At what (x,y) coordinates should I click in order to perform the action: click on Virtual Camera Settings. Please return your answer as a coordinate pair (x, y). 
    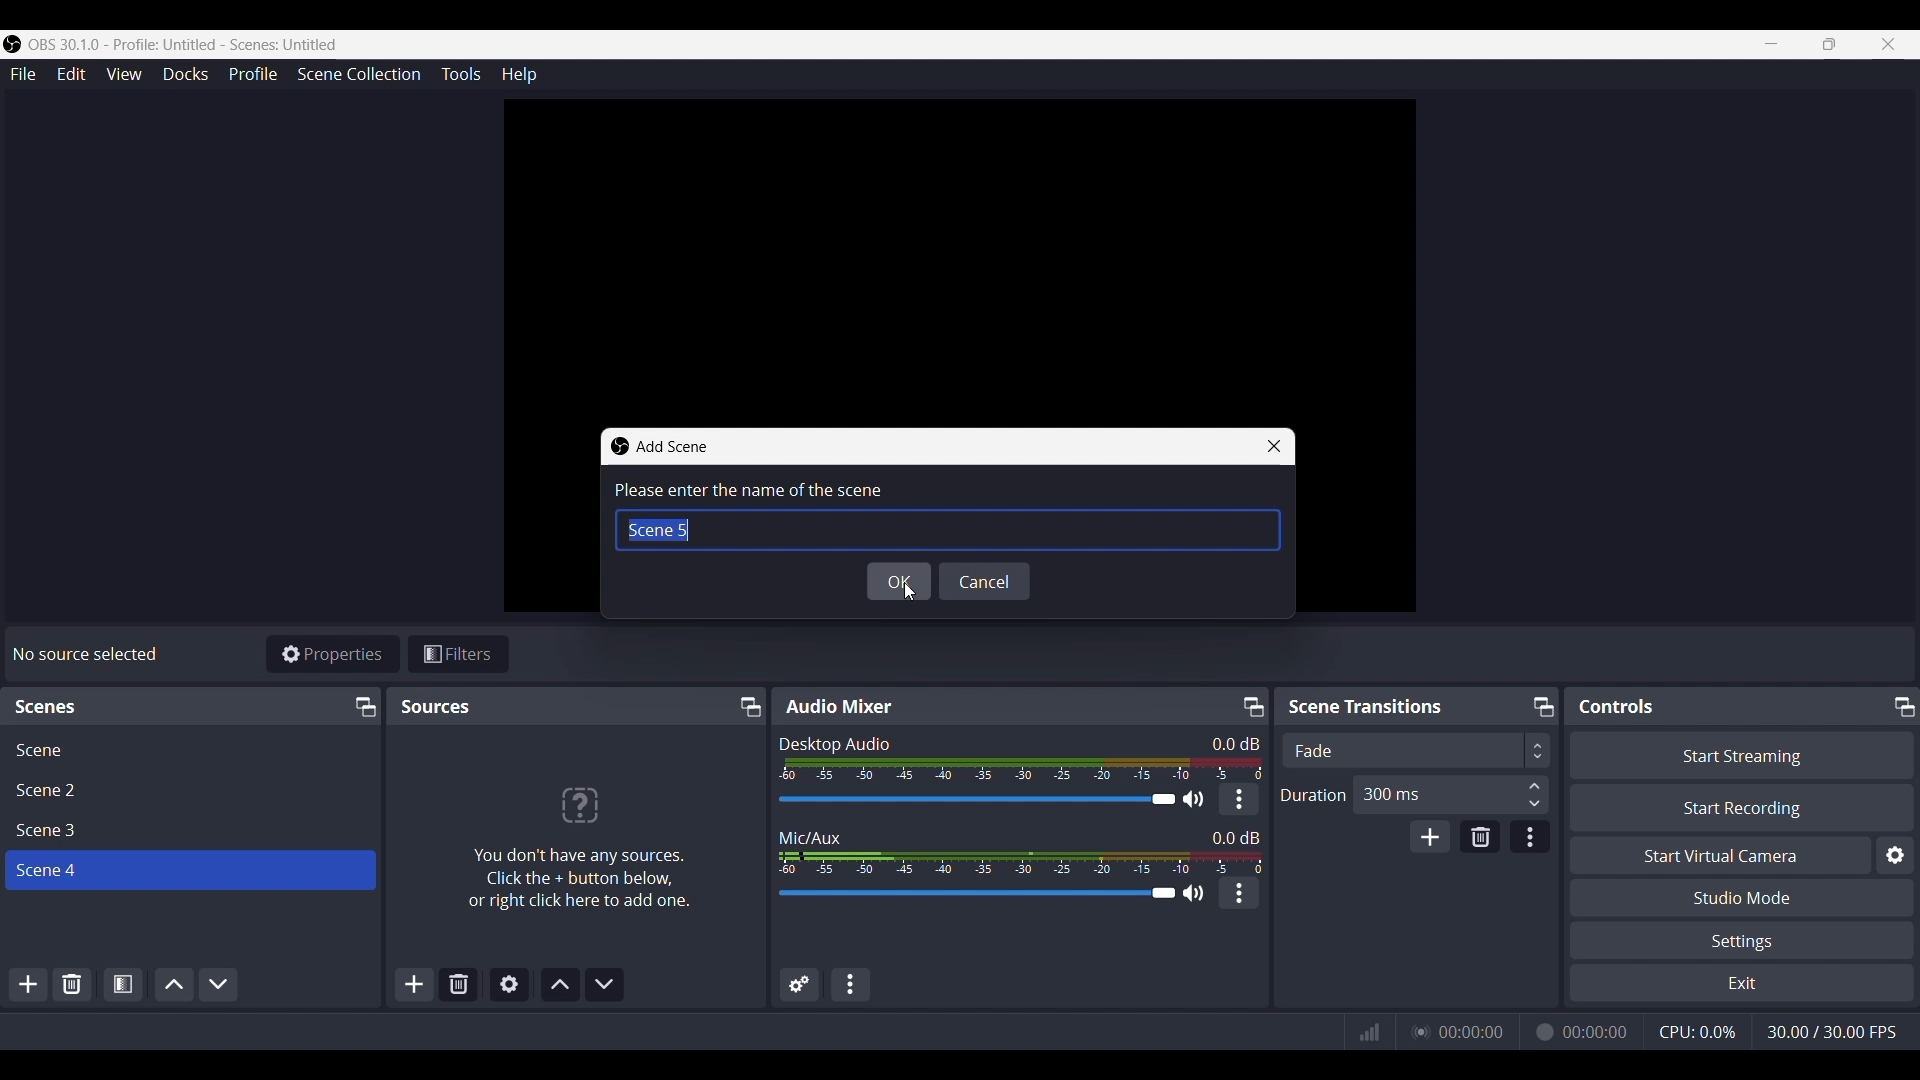
    Looking at the image, I should click on (1895, 854).